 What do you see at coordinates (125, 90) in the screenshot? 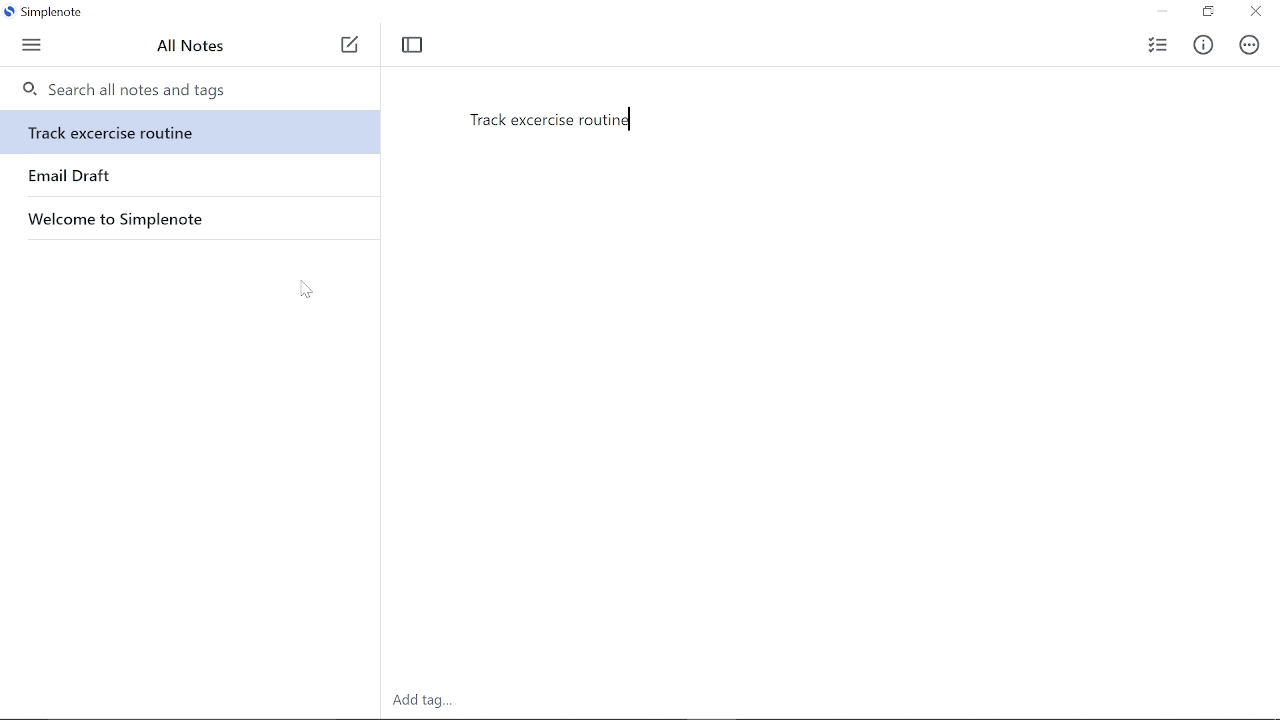
I see `Search all notes and tags` at bounding box center [125, 90].